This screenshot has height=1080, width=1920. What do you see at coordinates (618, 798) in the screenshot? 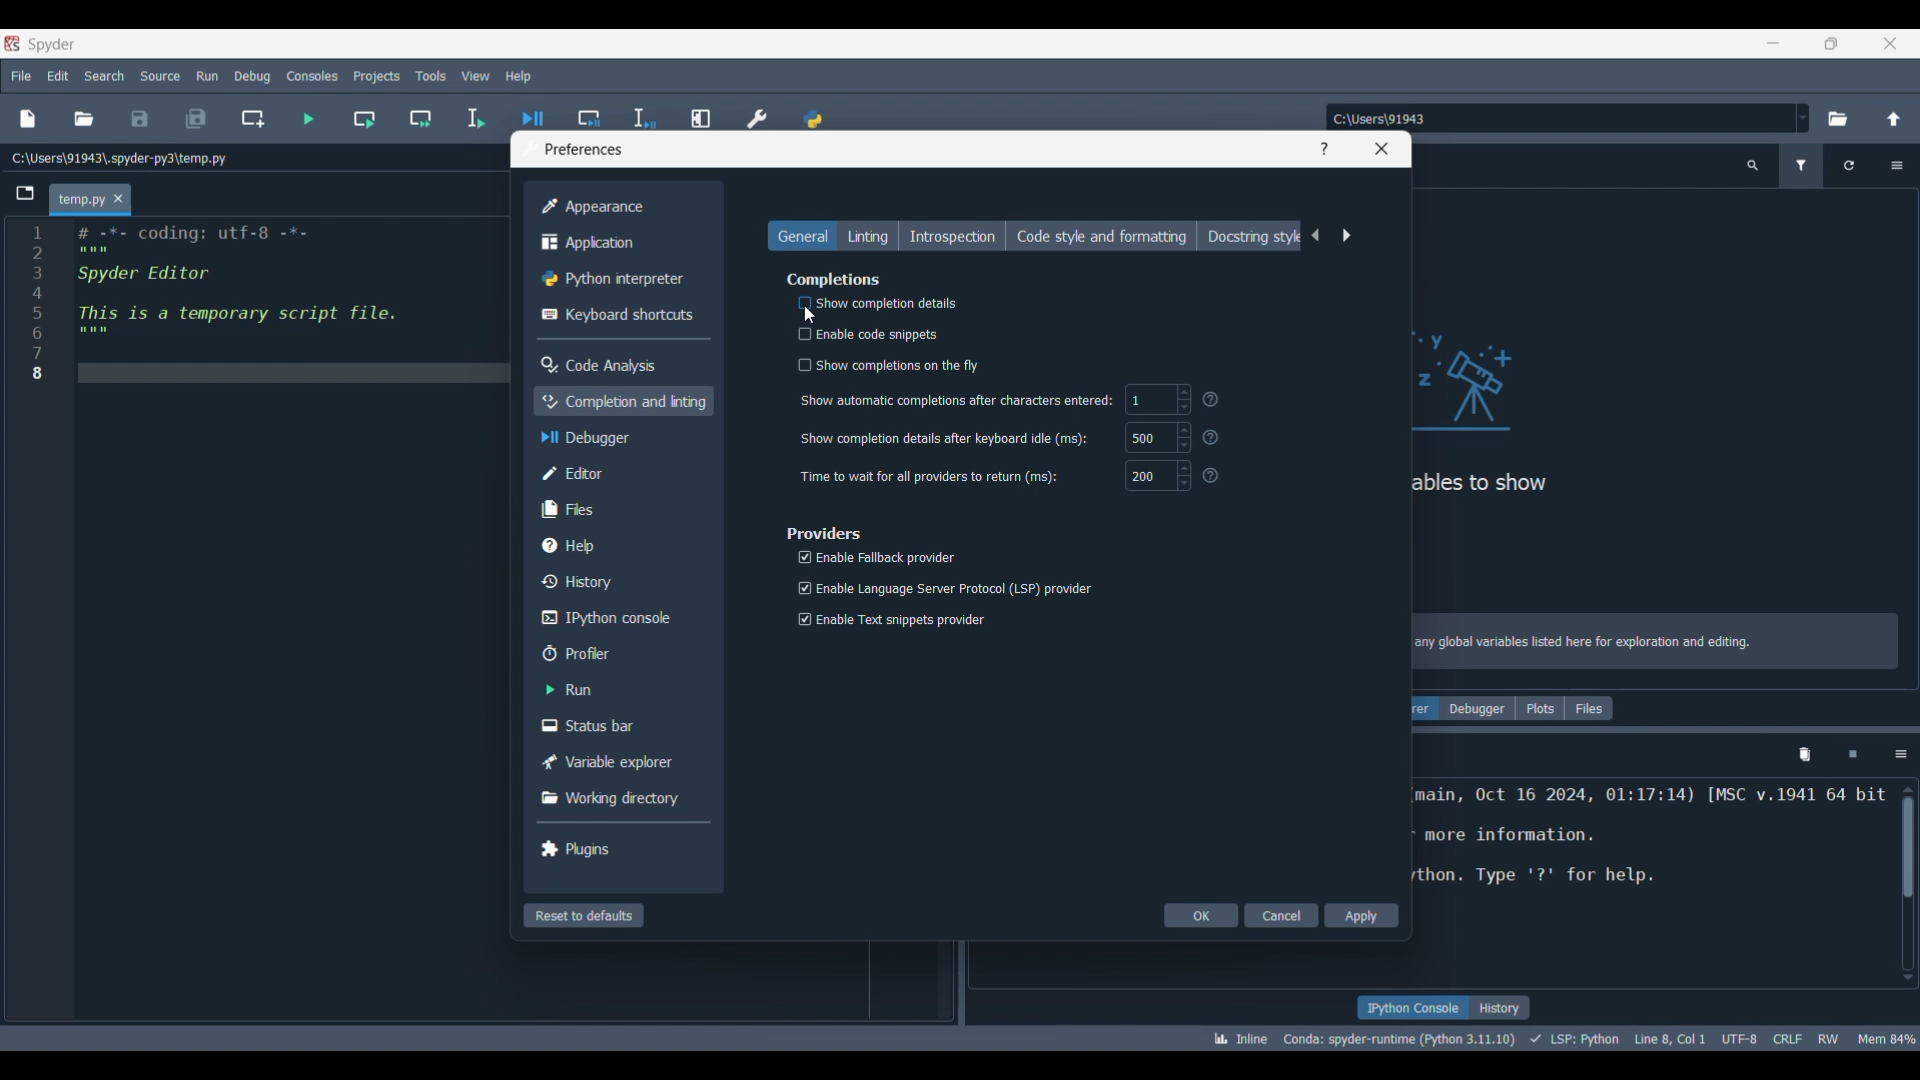
I see `Working directory` at bounding box center [618, 798].